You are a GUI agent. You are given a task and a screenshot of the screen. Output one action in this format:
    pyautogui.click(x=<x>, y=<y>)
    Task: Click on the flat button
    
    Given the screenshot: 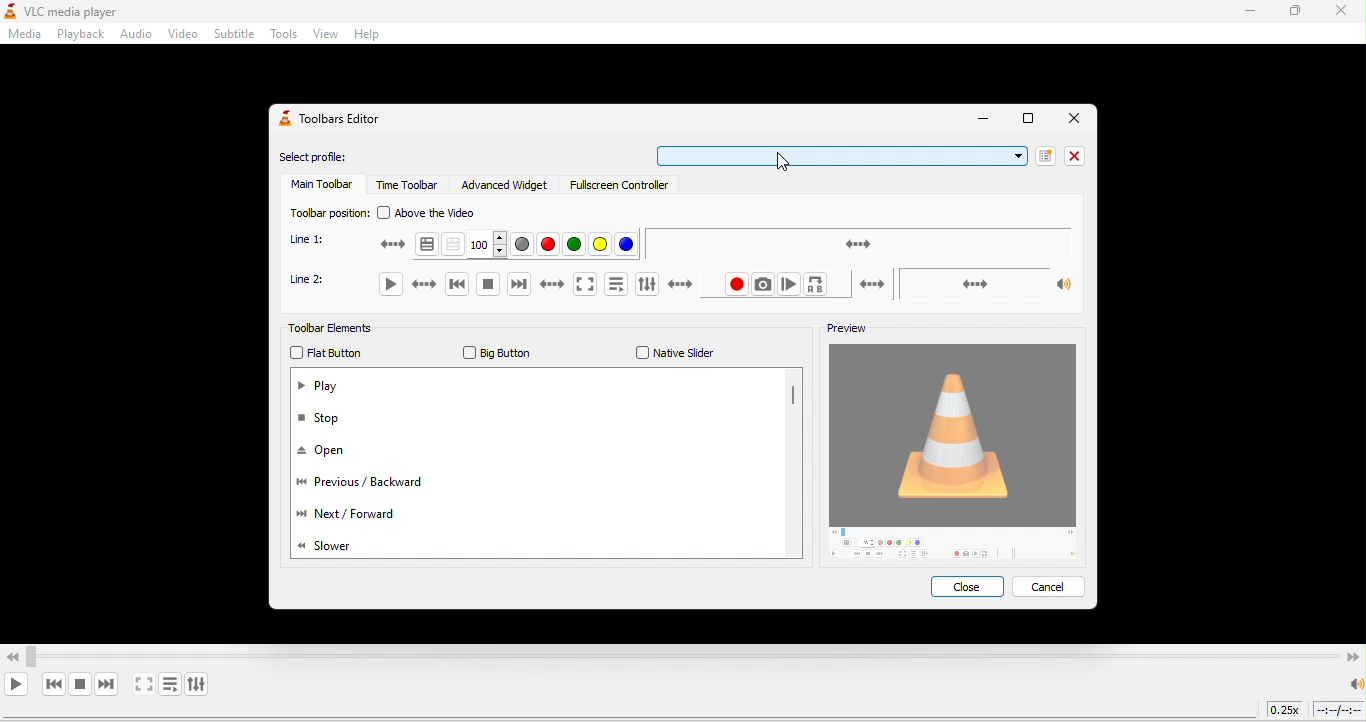 What is the action you would take?
    pyautogui.click(x=328, y=354)
    